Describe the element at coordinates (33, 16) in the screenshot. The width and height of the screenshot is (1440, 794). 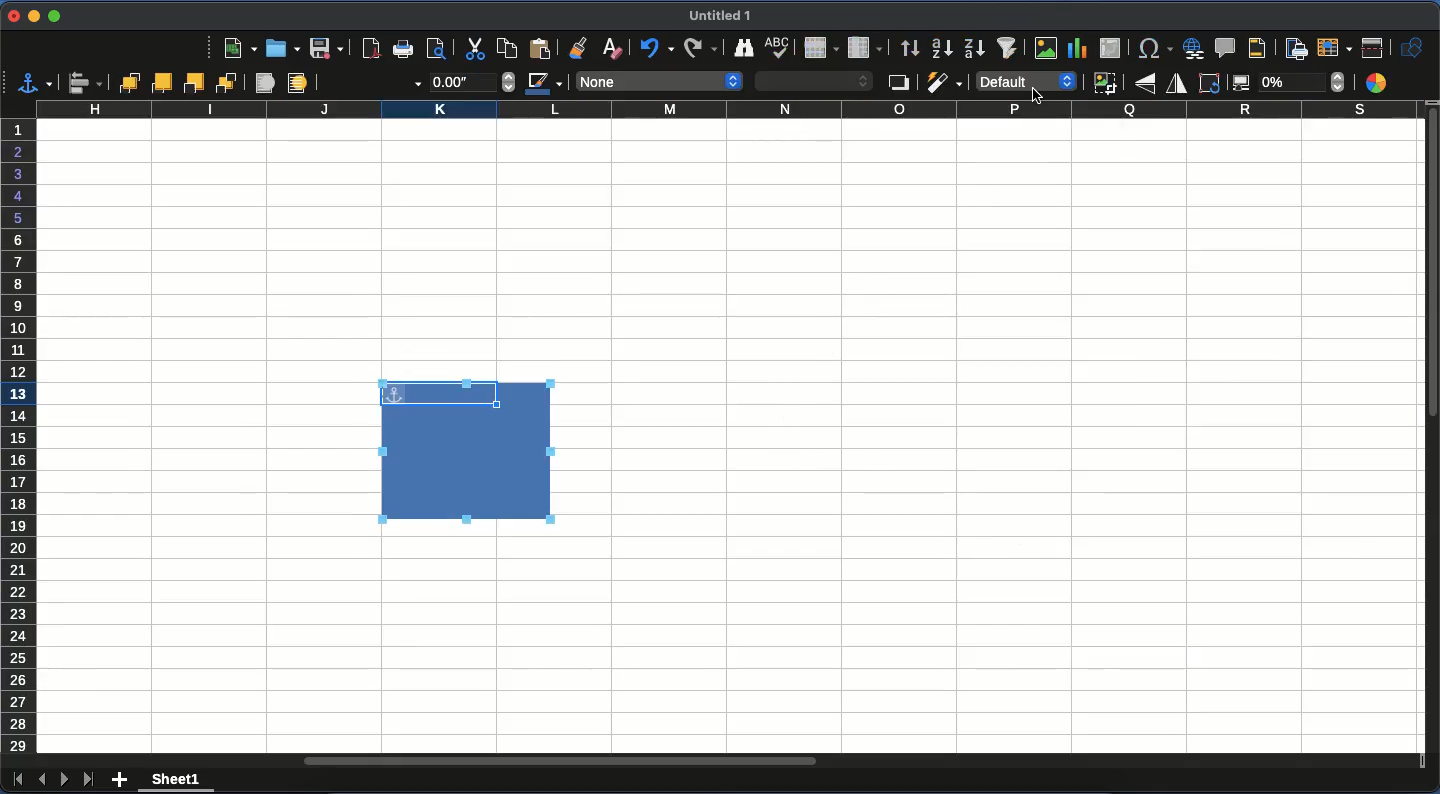
I see `minimize` at that location.